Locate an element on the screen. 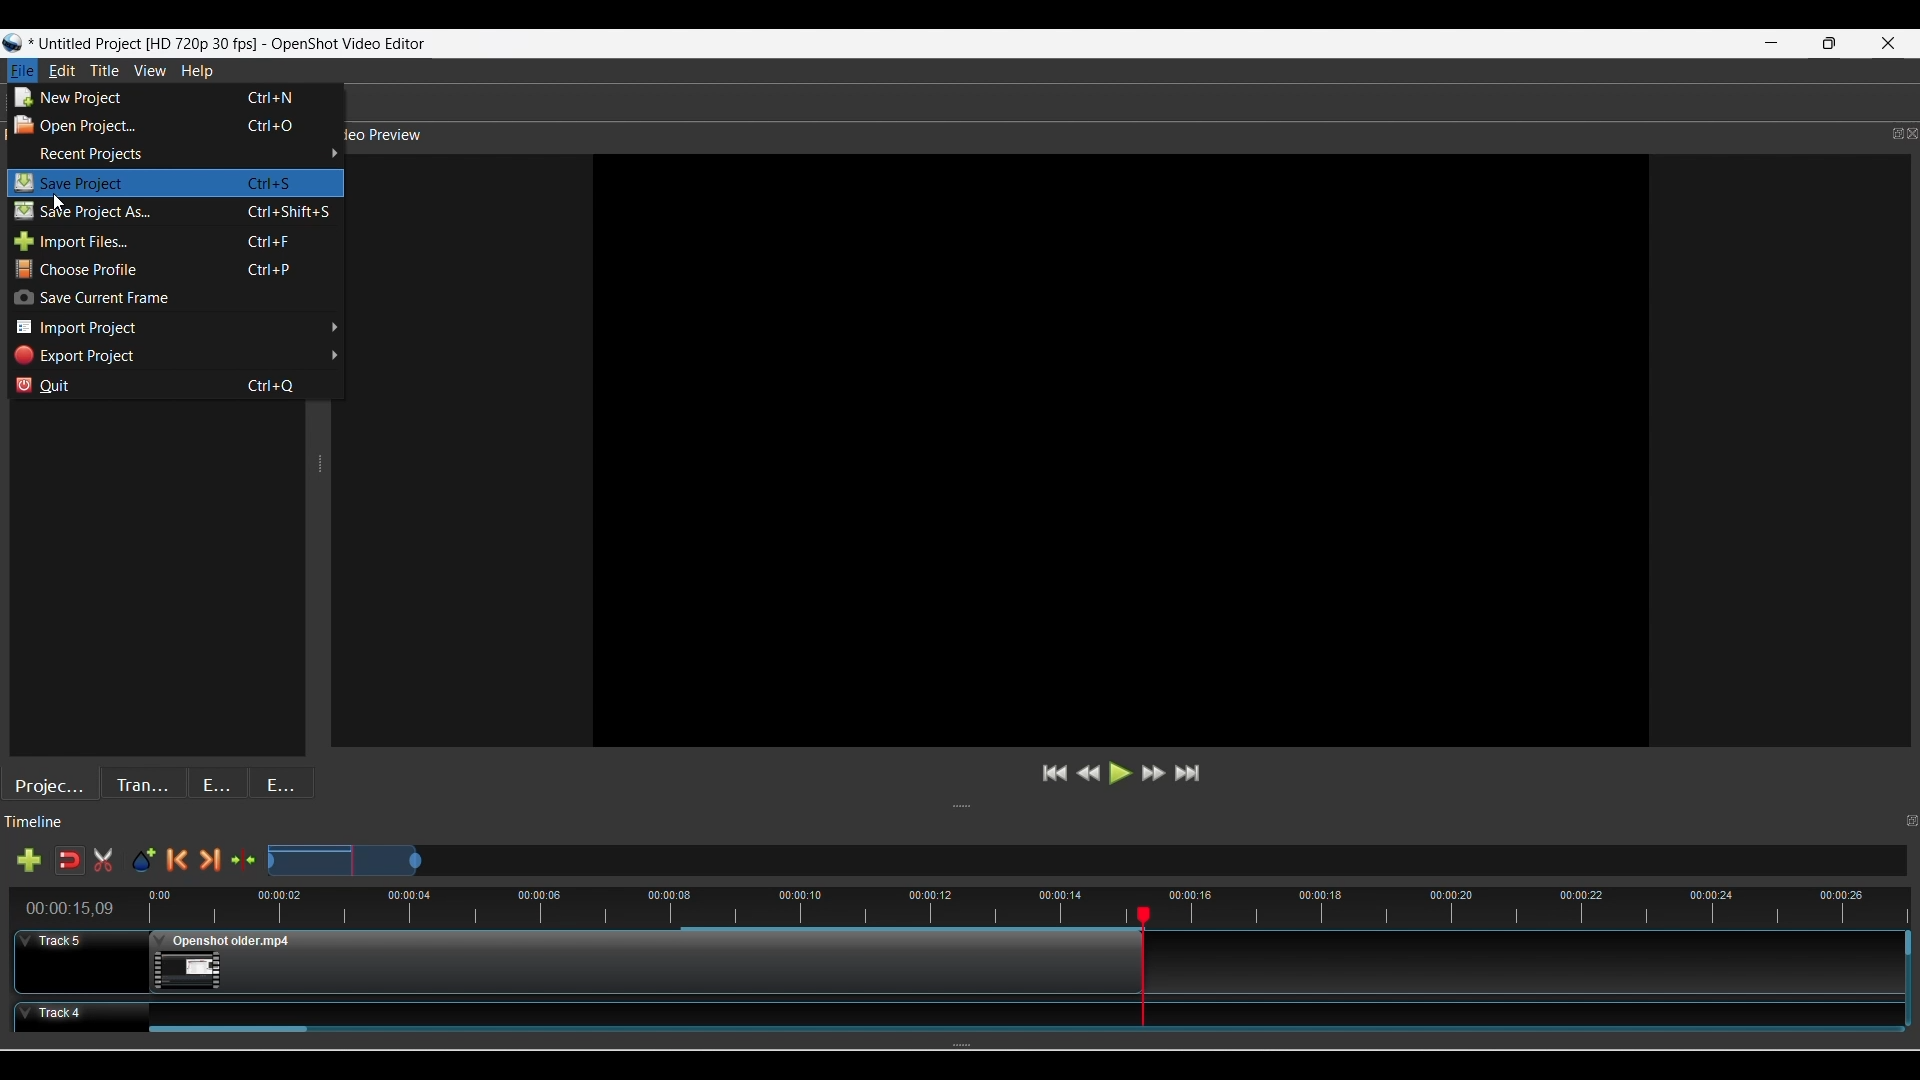 Image resolution: width=1920 pixels, height=1080 pixels. Import files is located at coordinates (174, 241).